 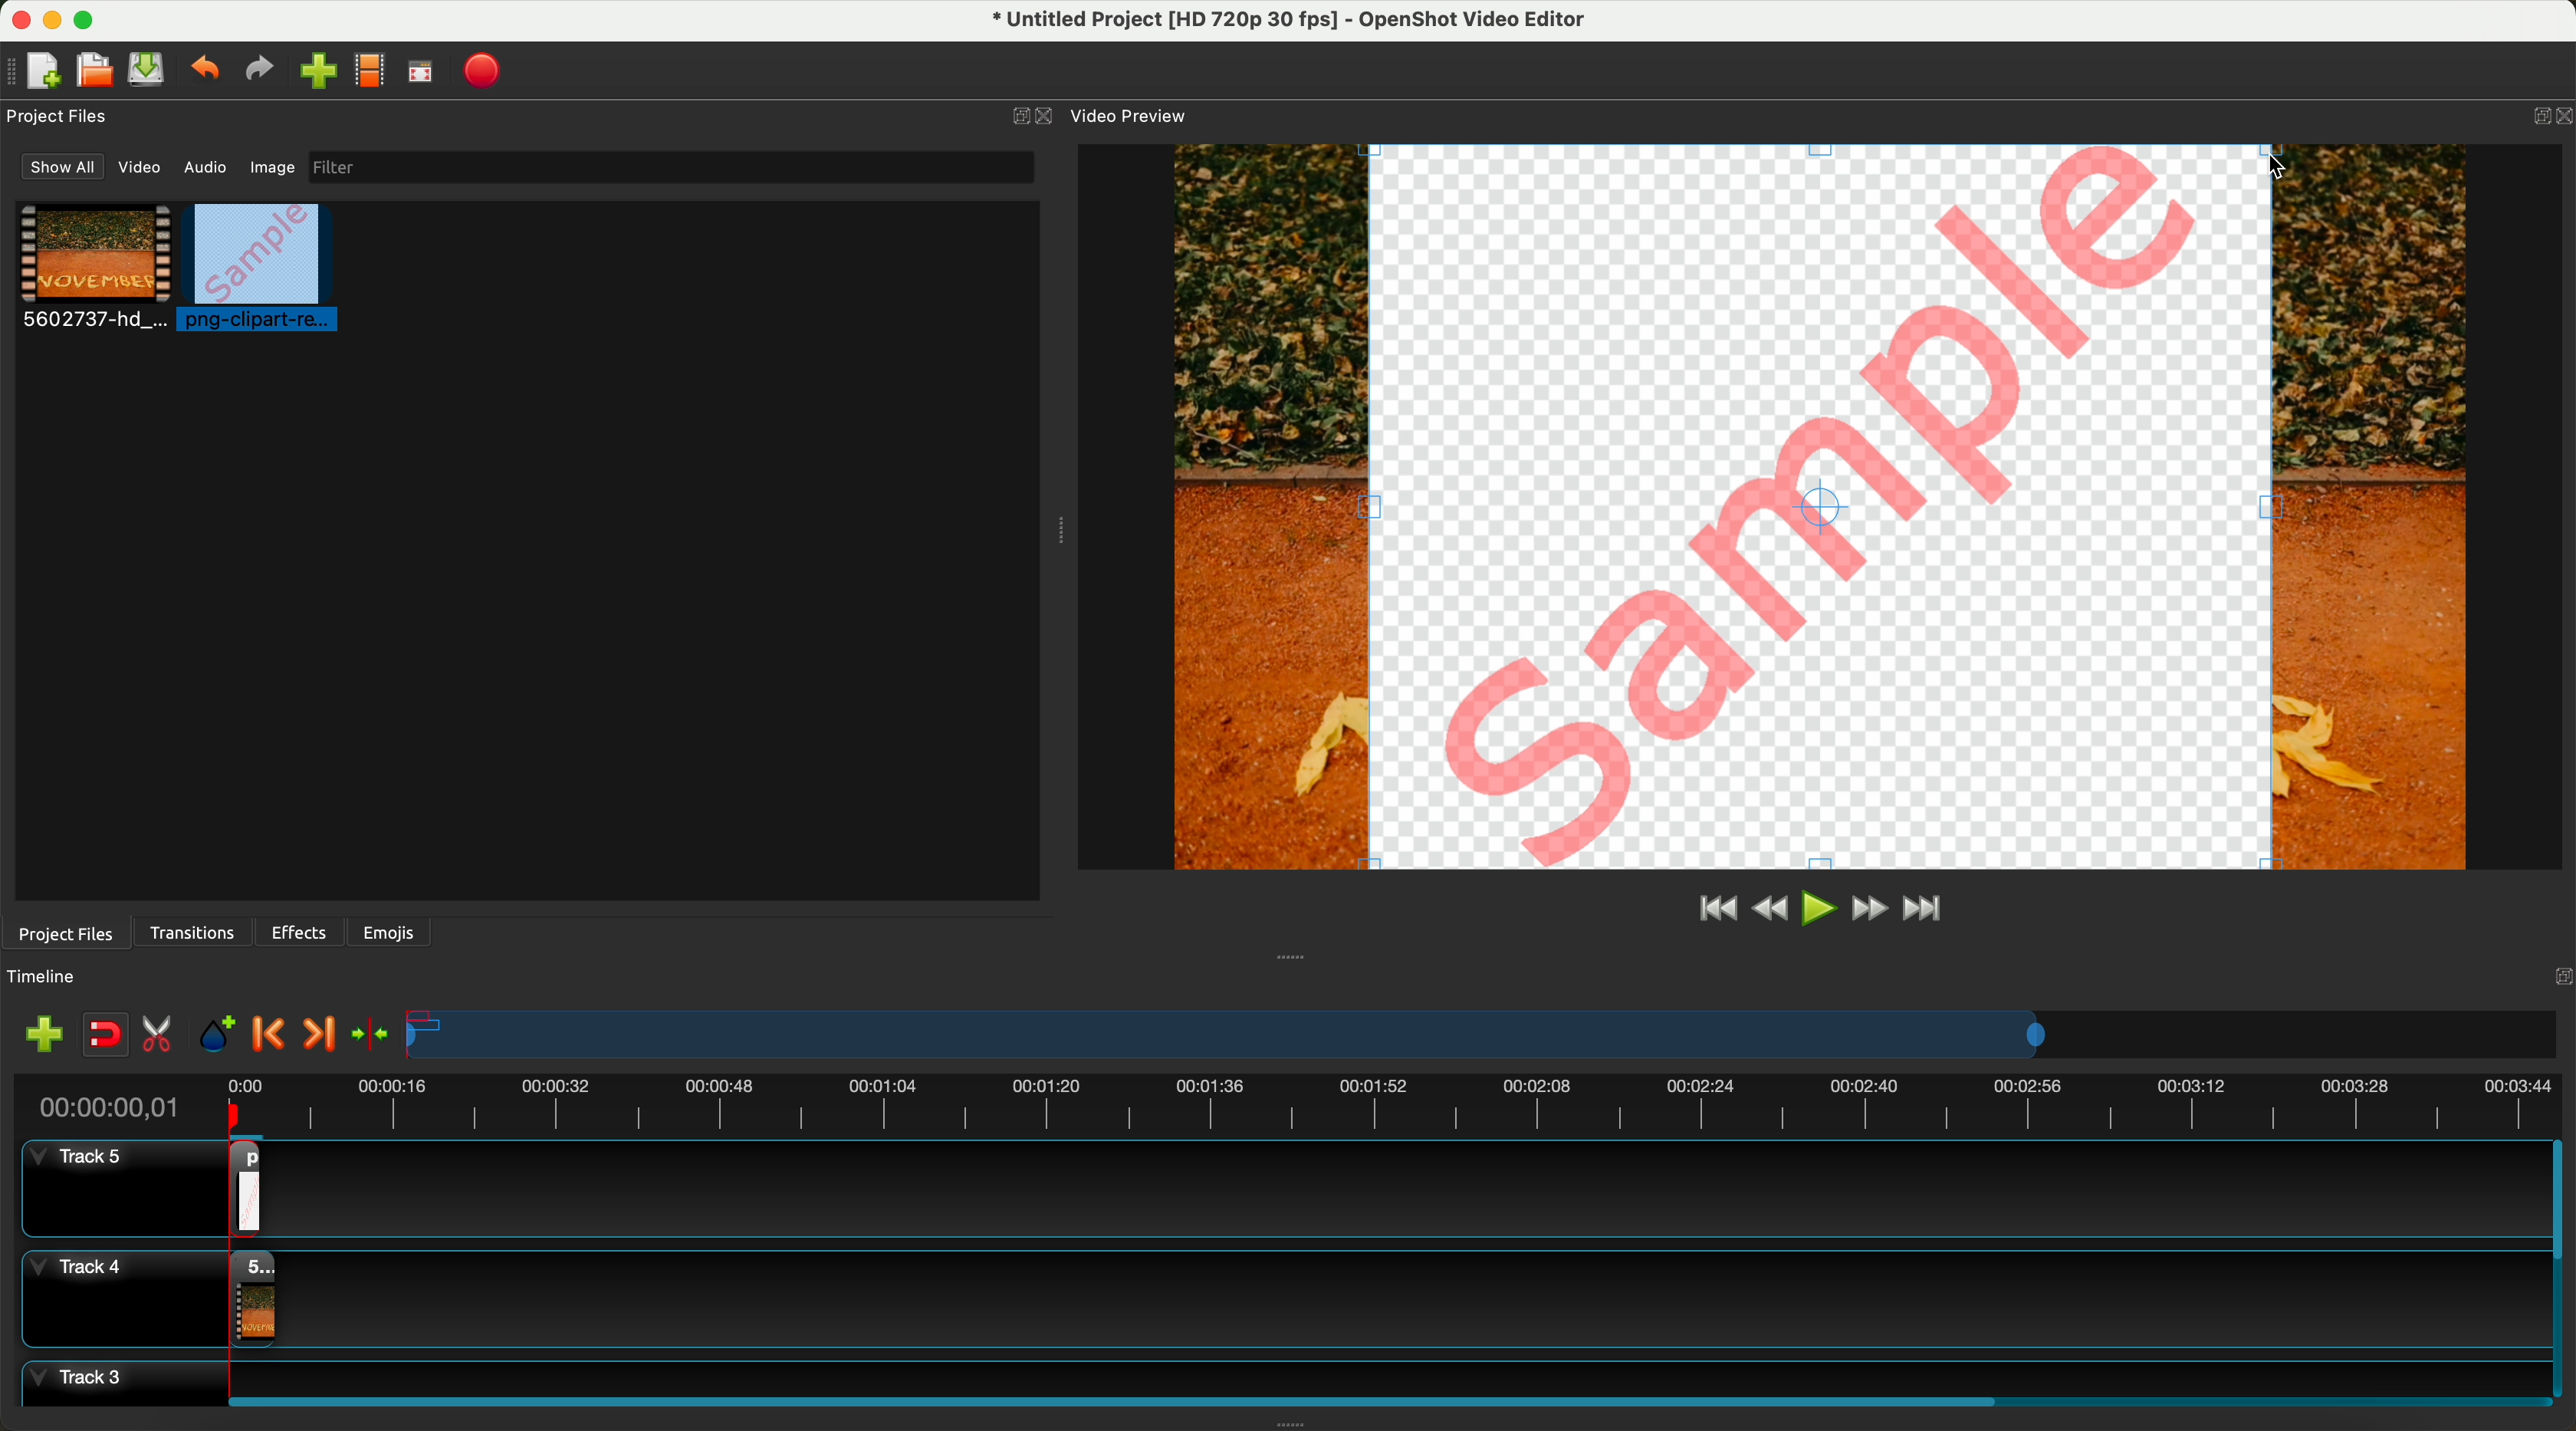 I want to click on play, so click(x=1819, y=907).